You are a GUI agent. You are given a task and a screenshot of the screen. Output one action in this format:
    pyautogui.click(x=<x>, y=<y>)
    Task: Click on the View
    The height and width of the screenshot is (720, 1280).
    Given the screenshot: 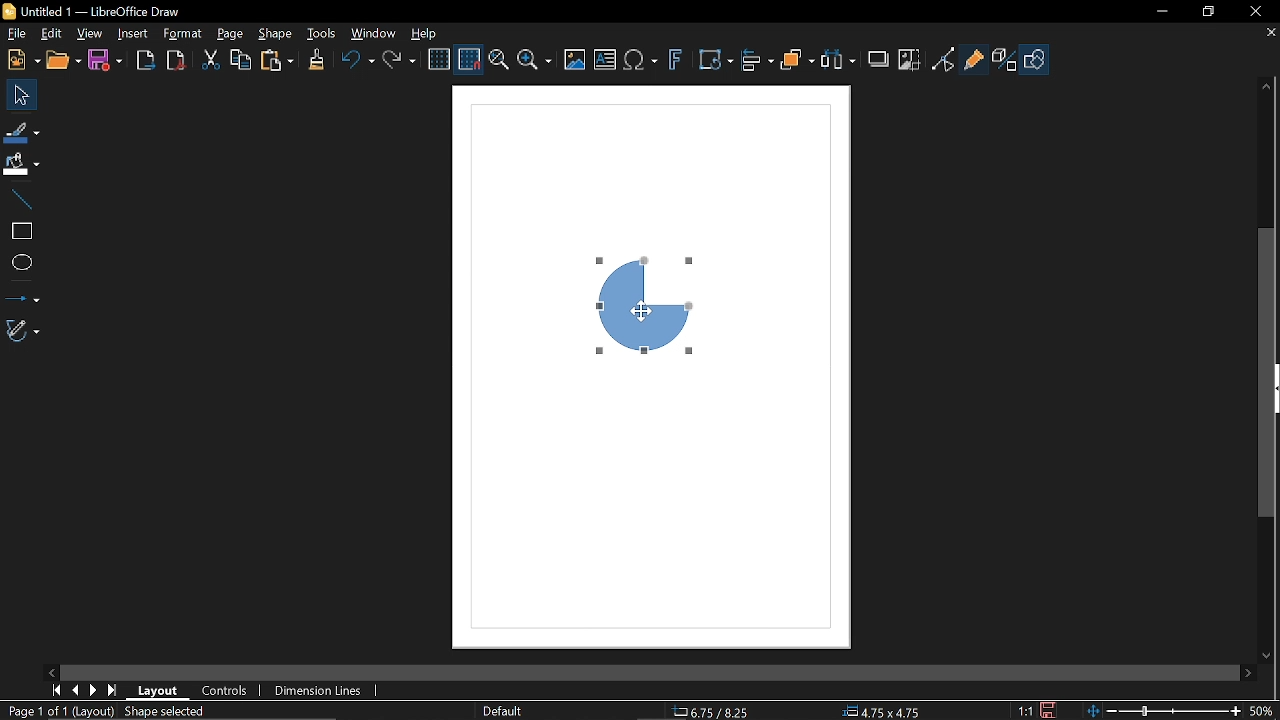 What is the action you would take?
    pyautogui.click(x=90, y=34)
    